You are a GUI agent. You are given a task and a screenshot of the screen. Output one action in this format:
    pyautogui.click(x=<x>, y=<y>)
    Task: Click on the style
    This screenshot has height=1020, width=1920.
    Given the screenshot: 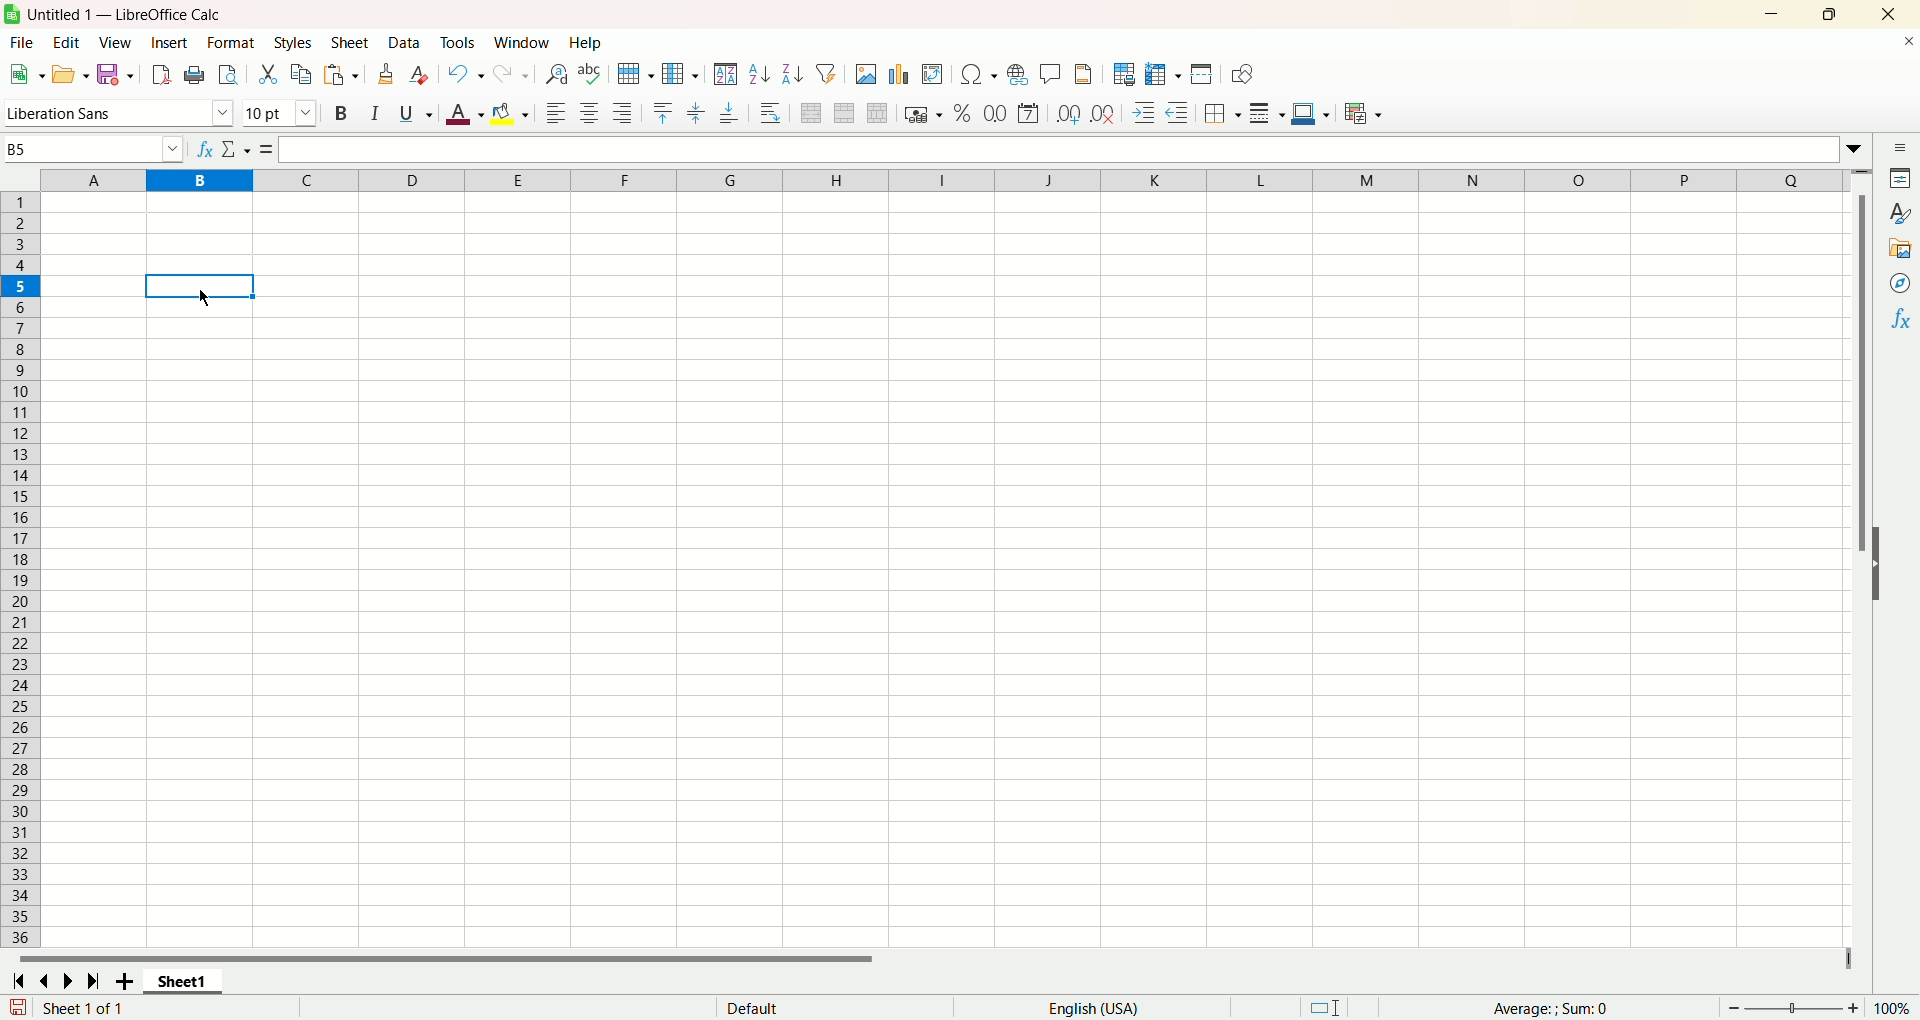 What is the action you would take?
    pyautogui.click(x=1895, y=212)
    